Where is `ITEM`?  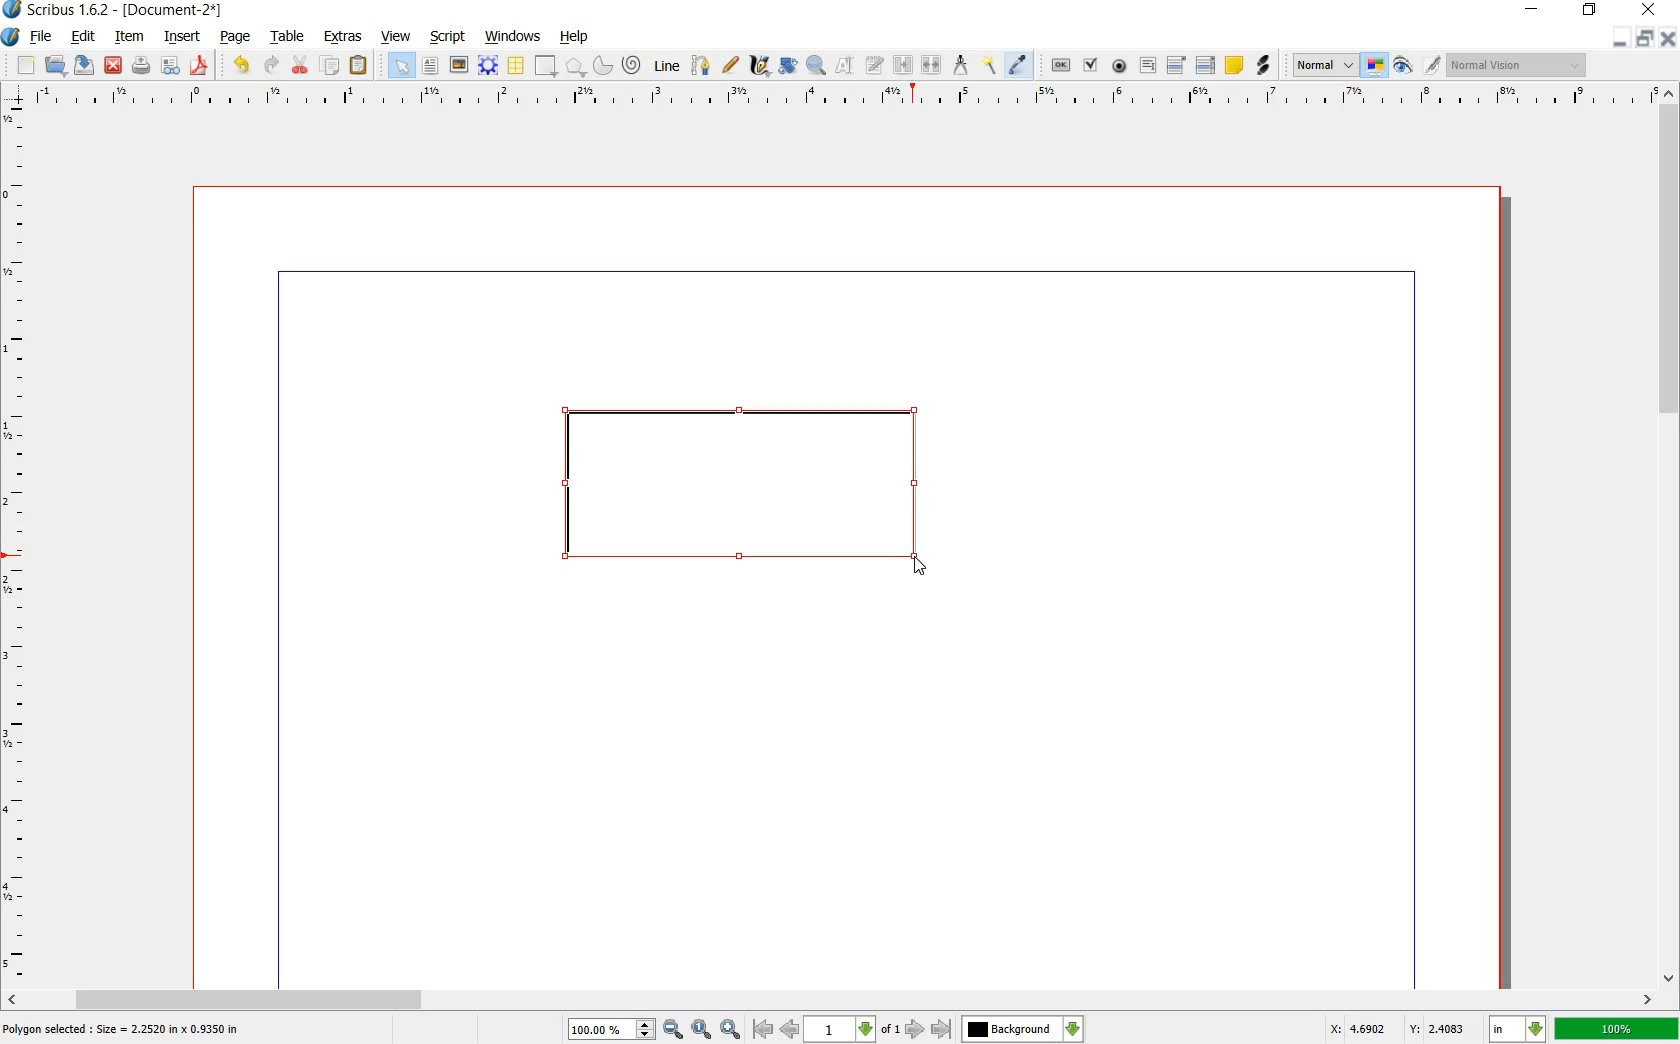
ITEM is located at coordinates (127, 37).